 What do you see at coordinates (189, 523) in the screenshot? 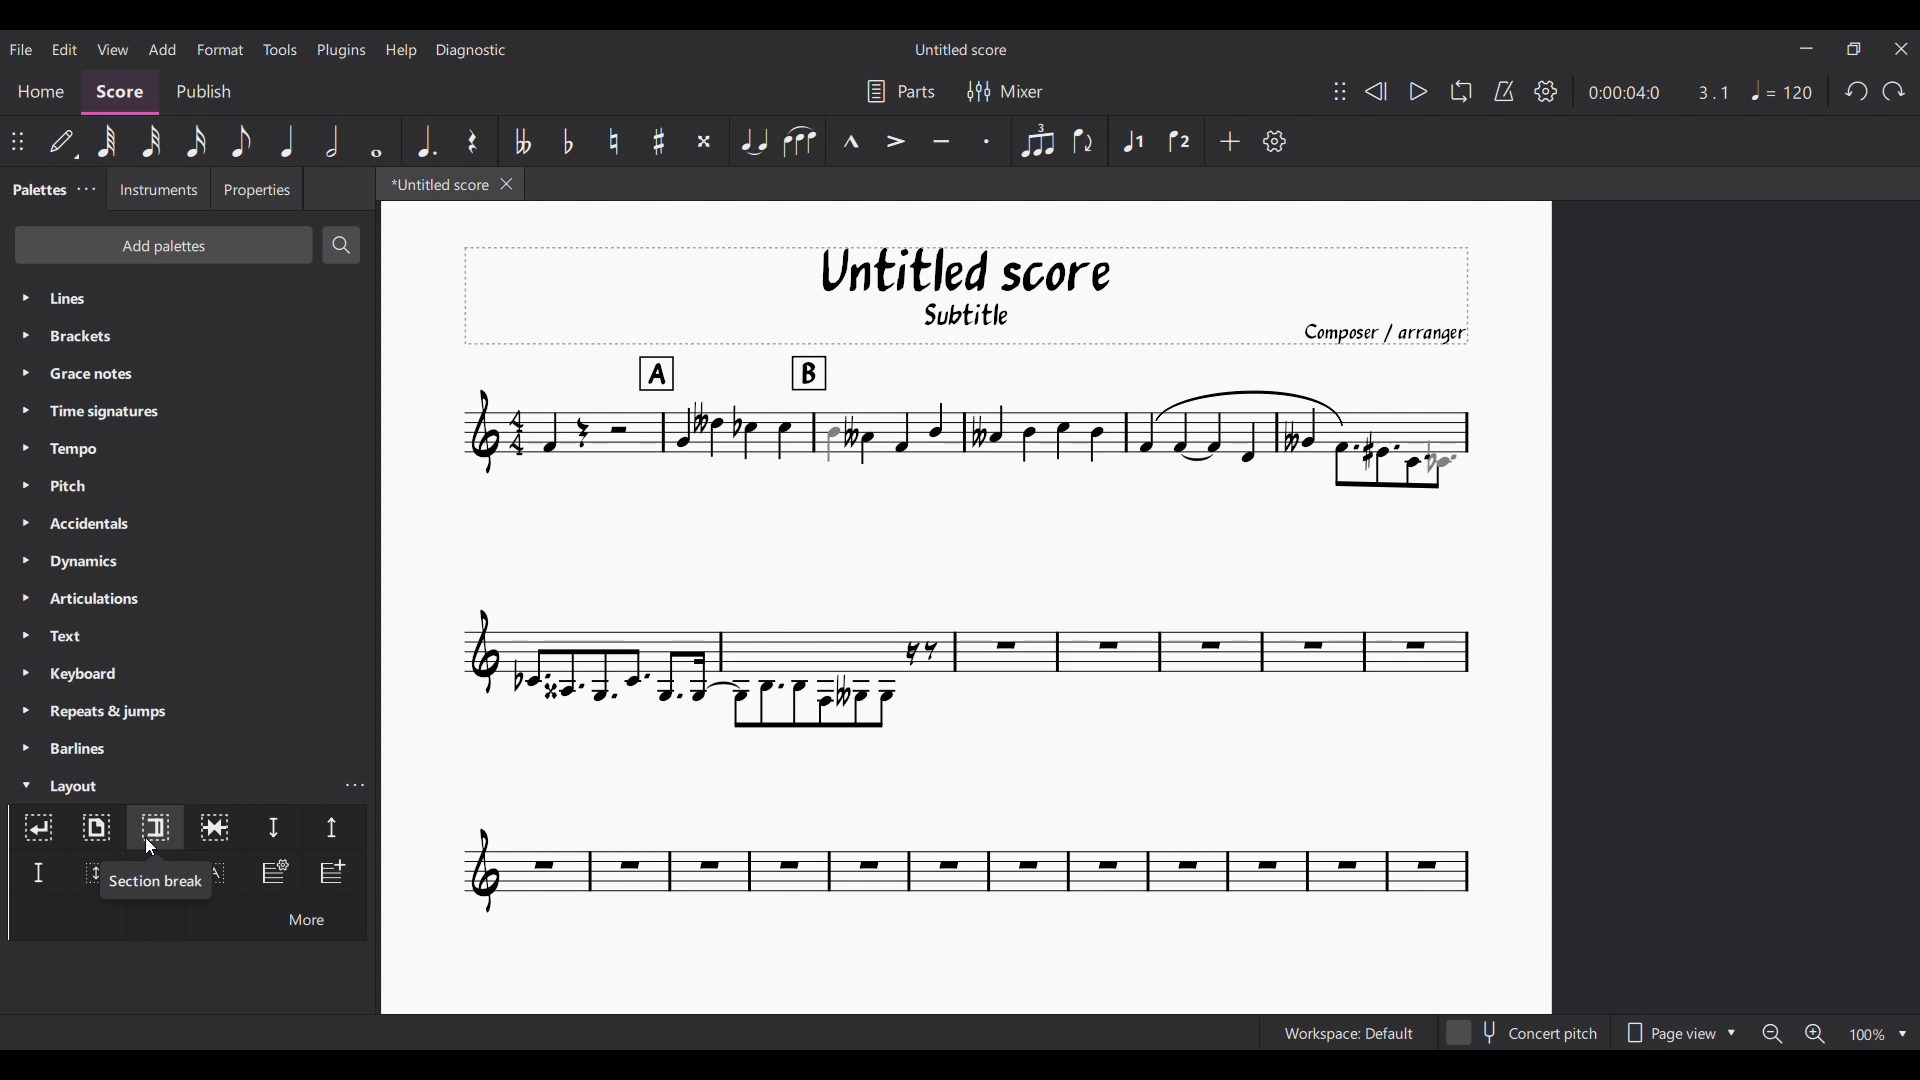
I see `Accidentals` at bounding box center [189, 523].